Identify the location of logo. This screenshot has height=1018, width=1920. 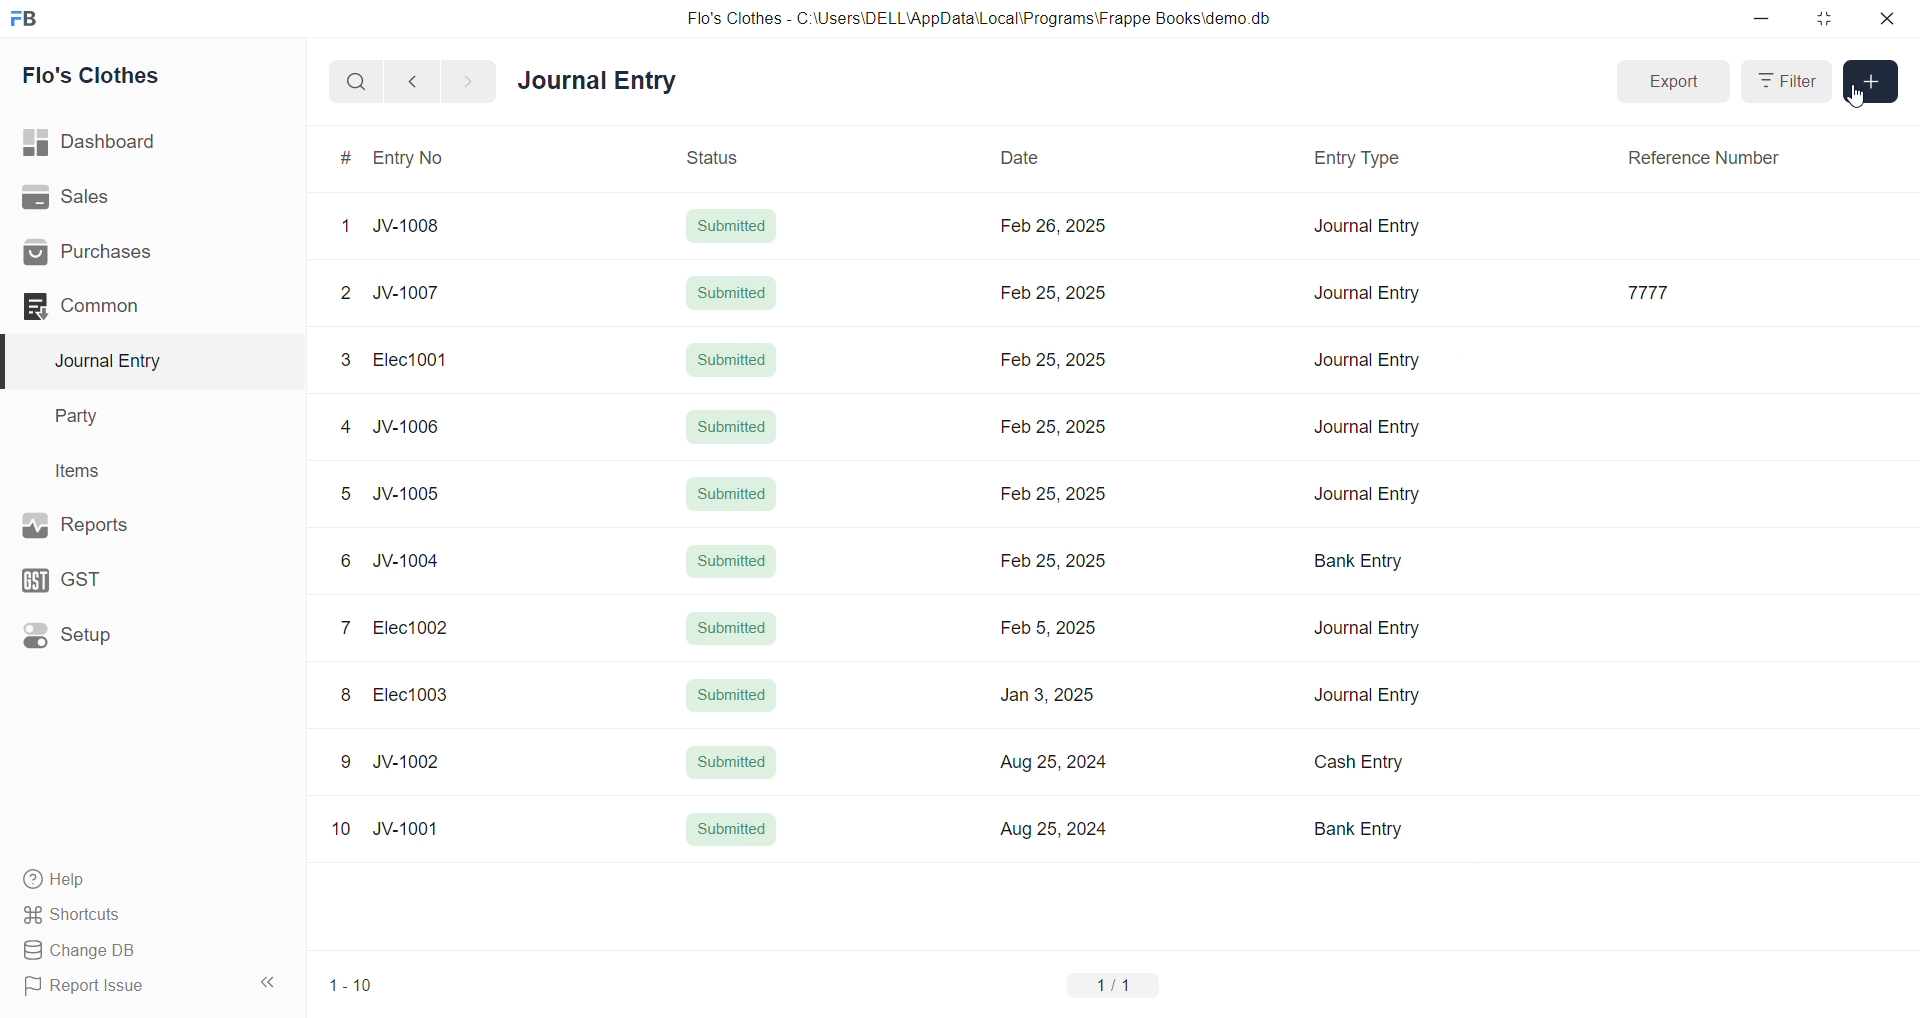
(31, 17).